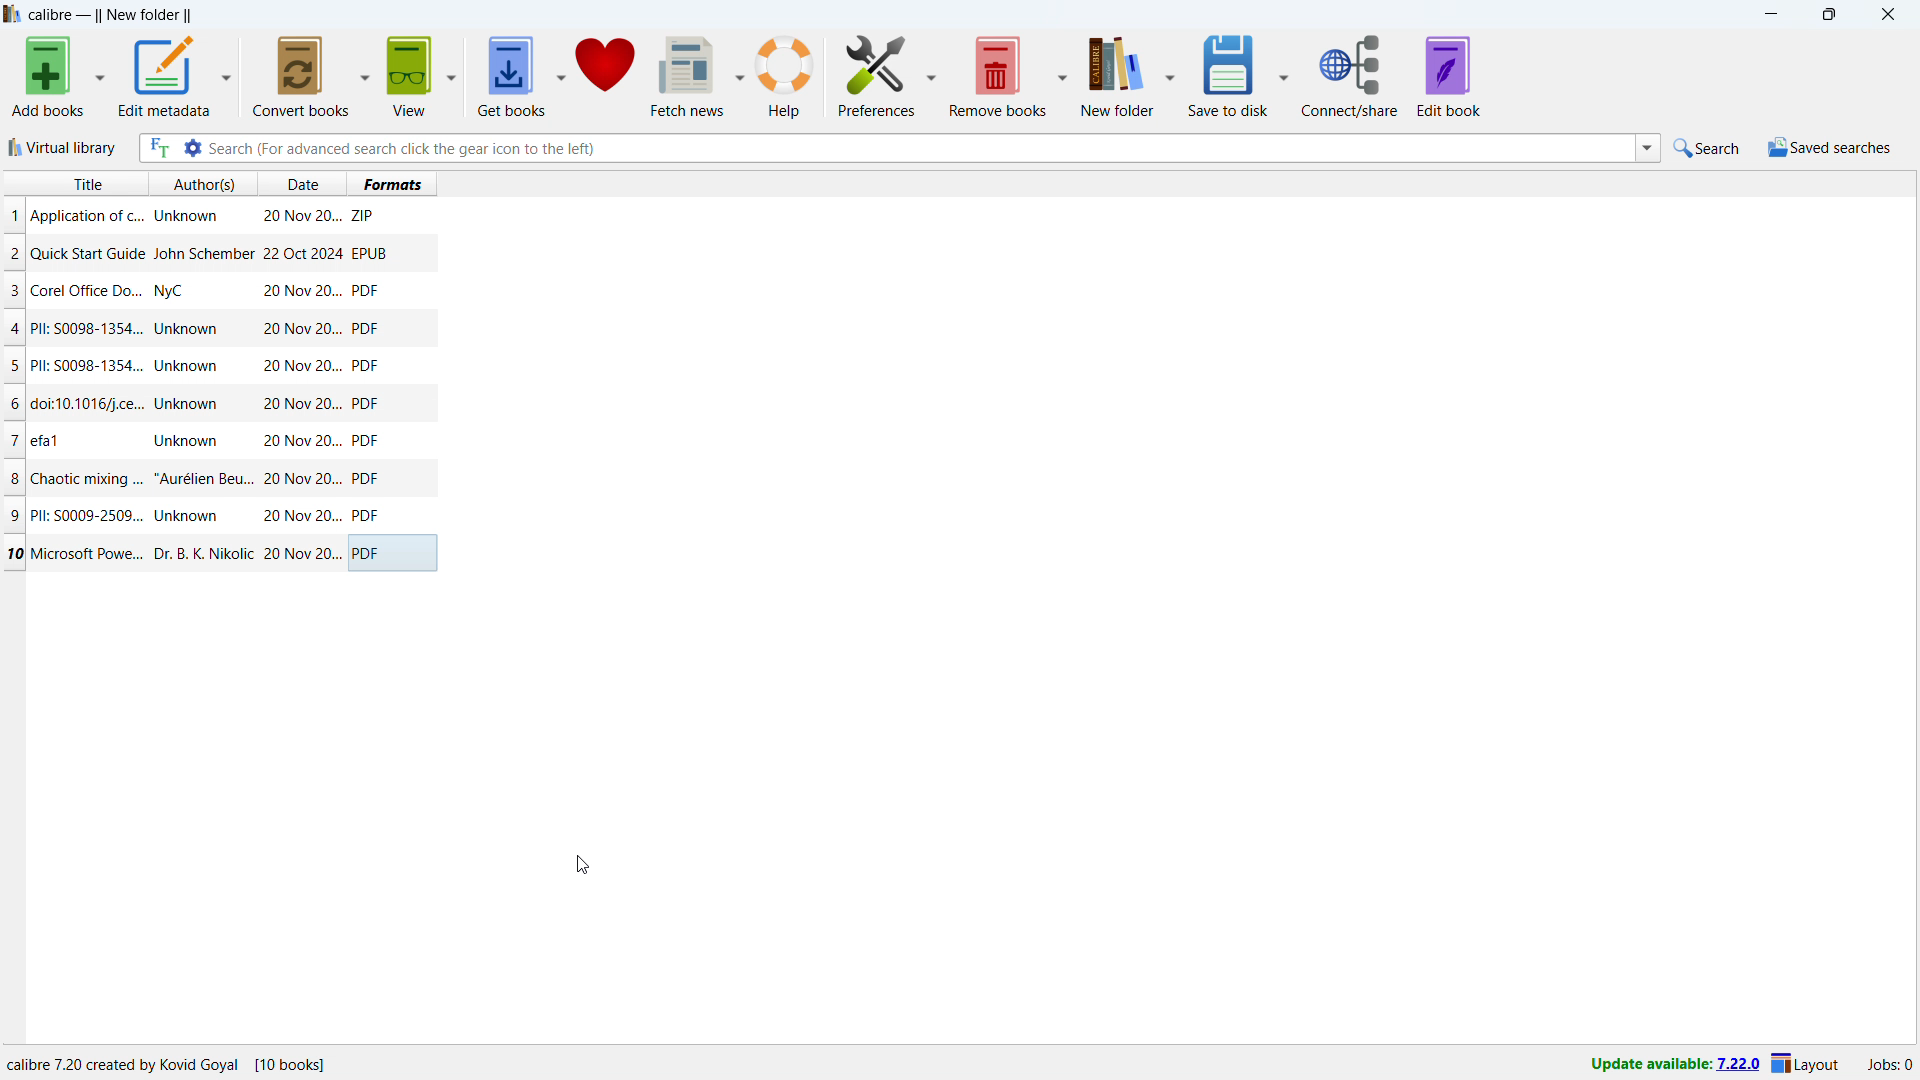 Image resolution: width=1920 pixels, height=1080 pixels. I want to click on cursor, so click(582, 865).